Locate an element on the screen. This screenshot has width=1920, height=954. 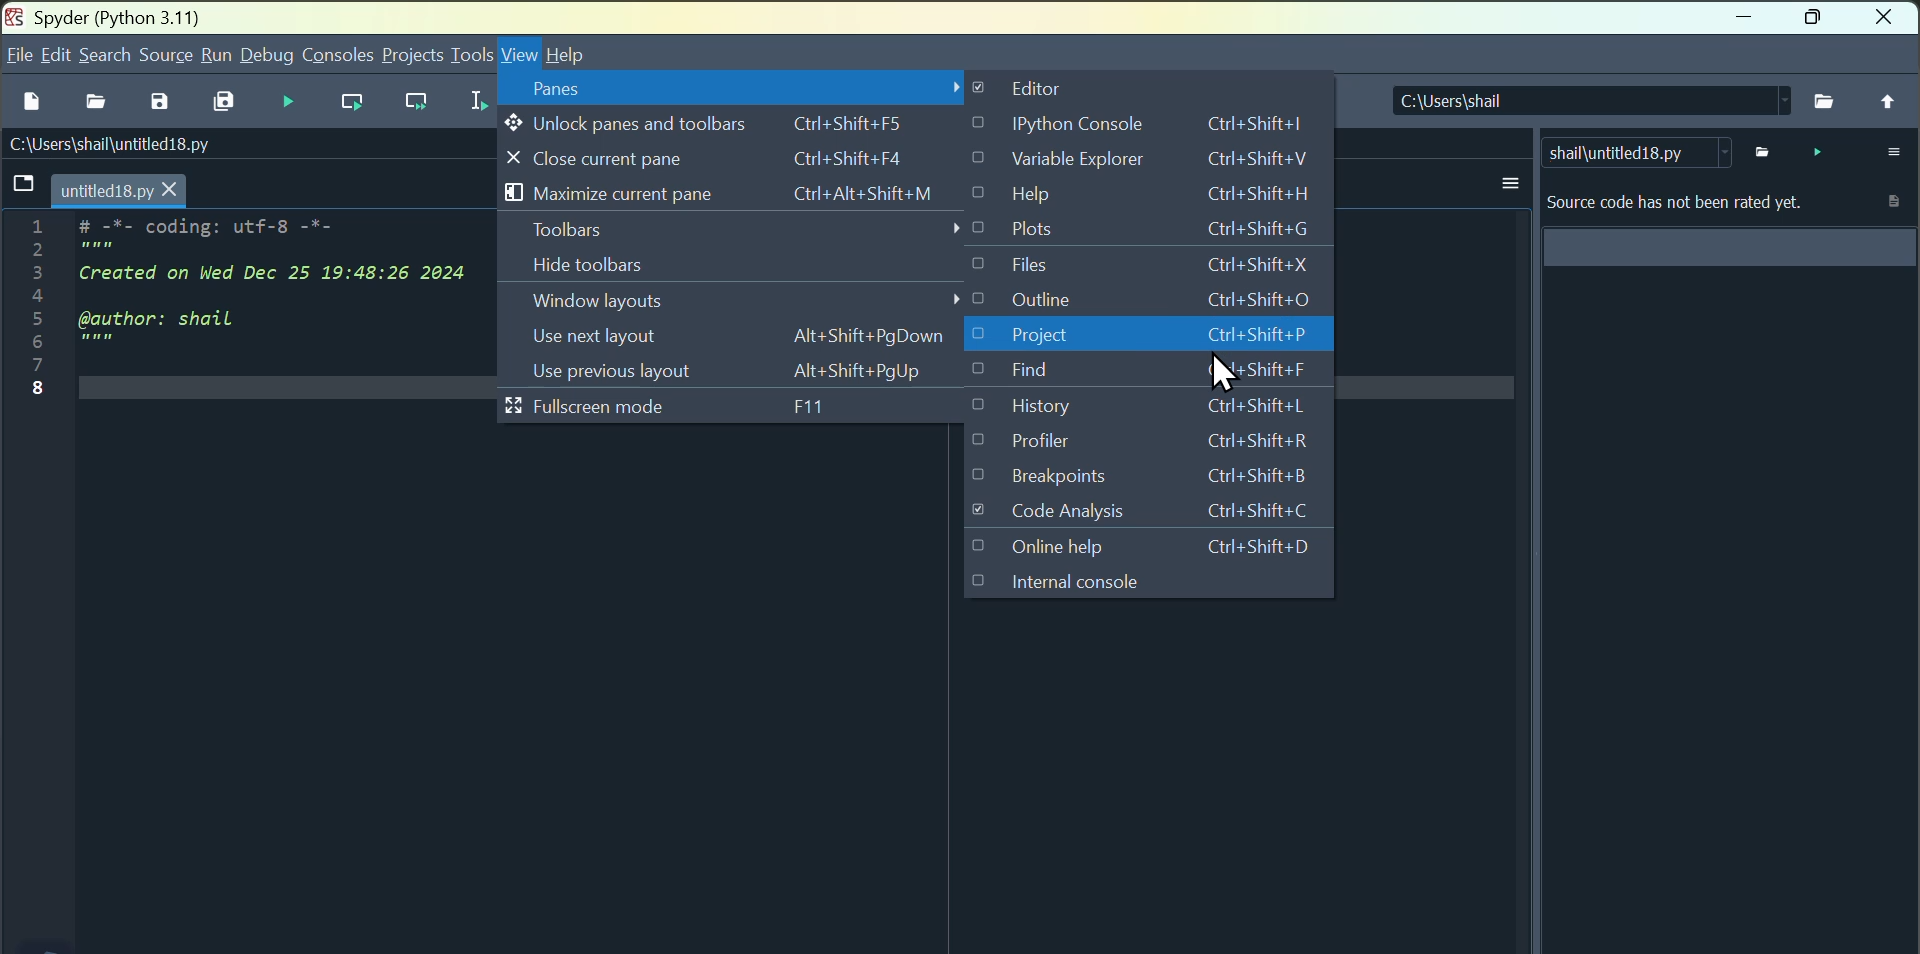
Consoles is located at coordinates (338, 55).